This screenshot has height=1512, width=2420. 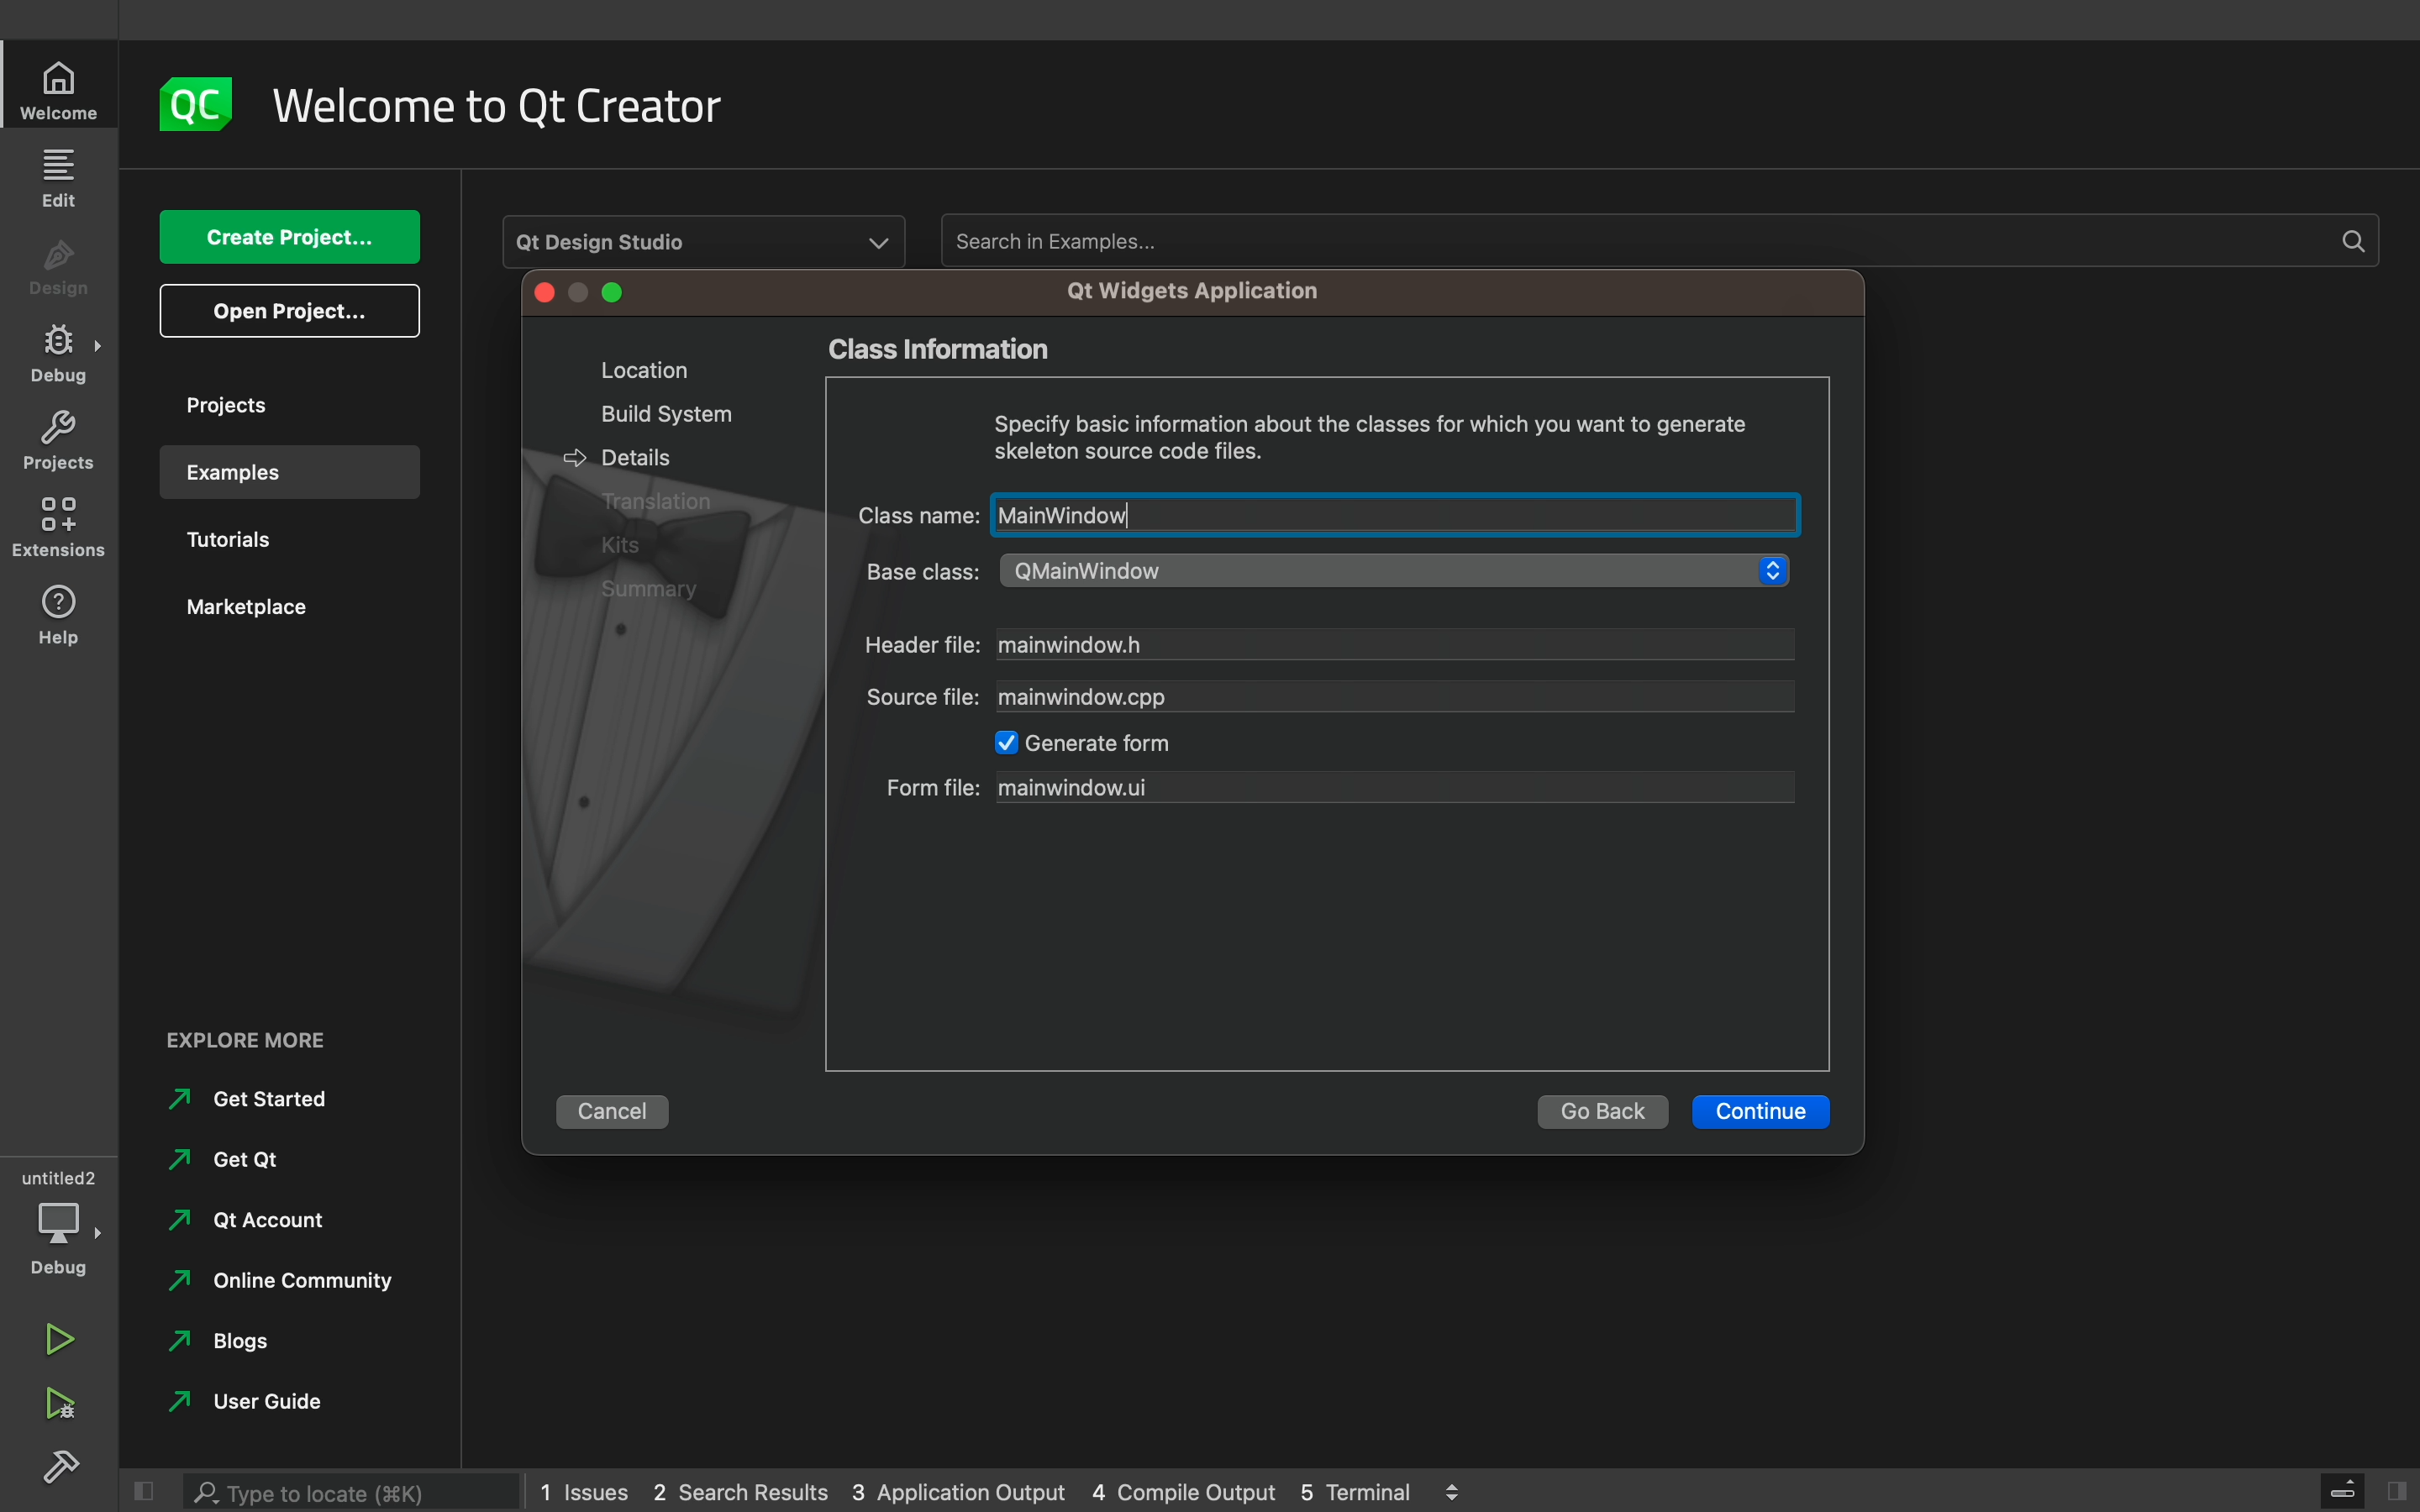 I want to click on , so click(x=151, y=1489).